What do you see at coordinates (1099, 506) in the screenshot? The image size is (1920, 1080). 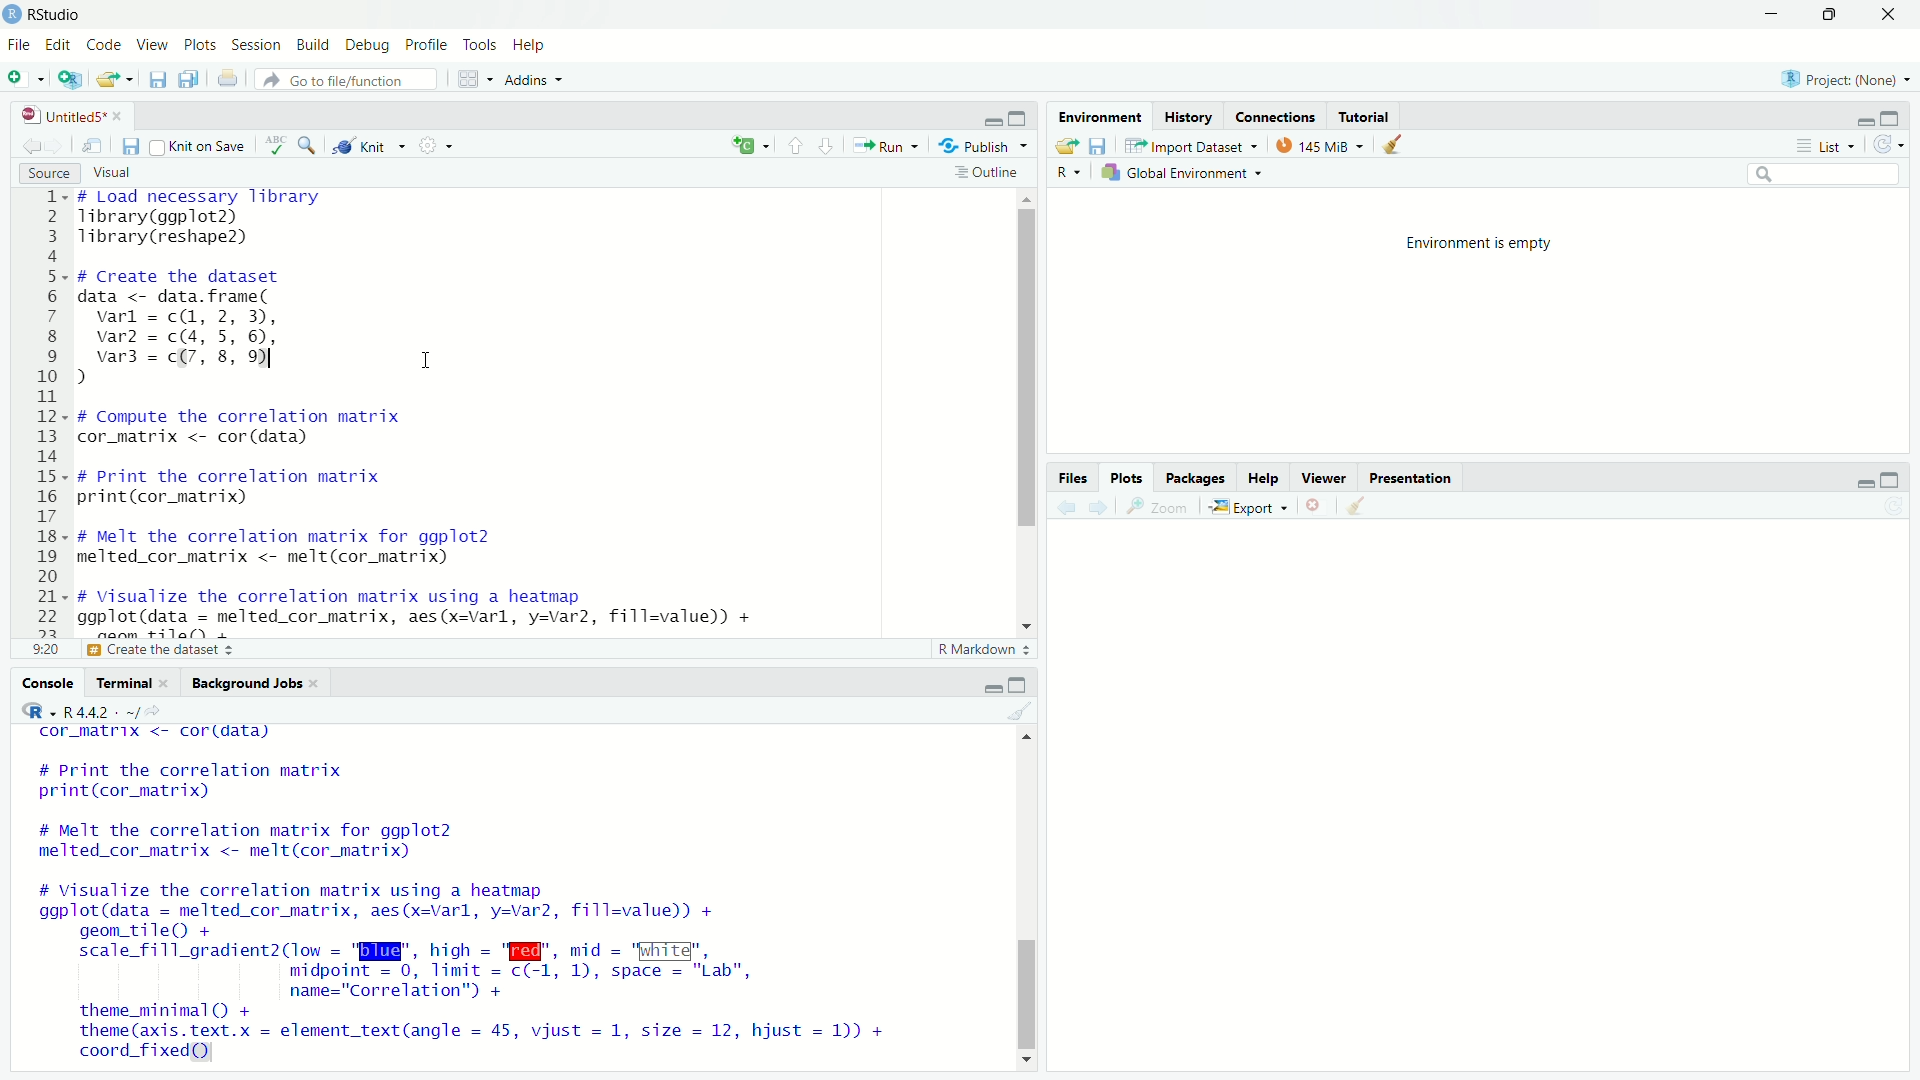 I see `next plot` at bounding box center [1099, 506].